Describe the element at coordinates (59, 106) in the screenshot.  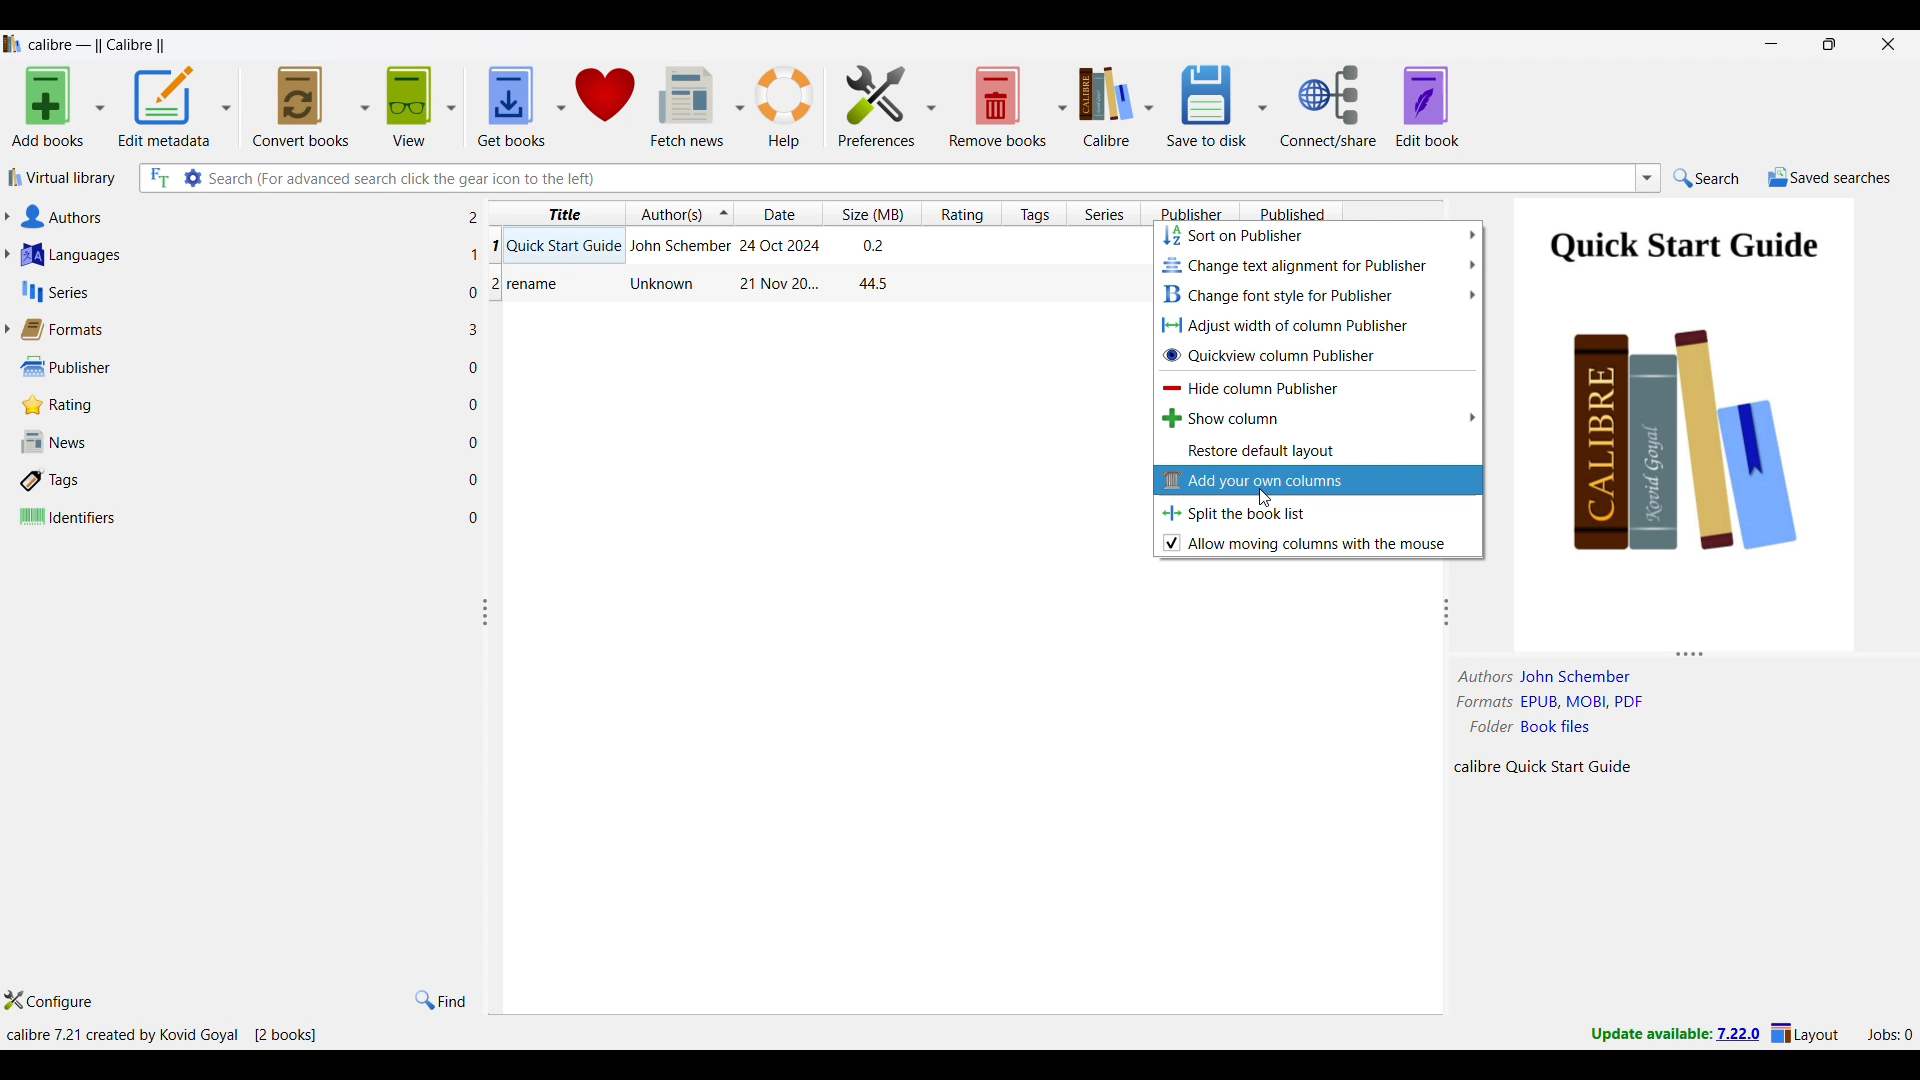
I see `Add book options` at that location.